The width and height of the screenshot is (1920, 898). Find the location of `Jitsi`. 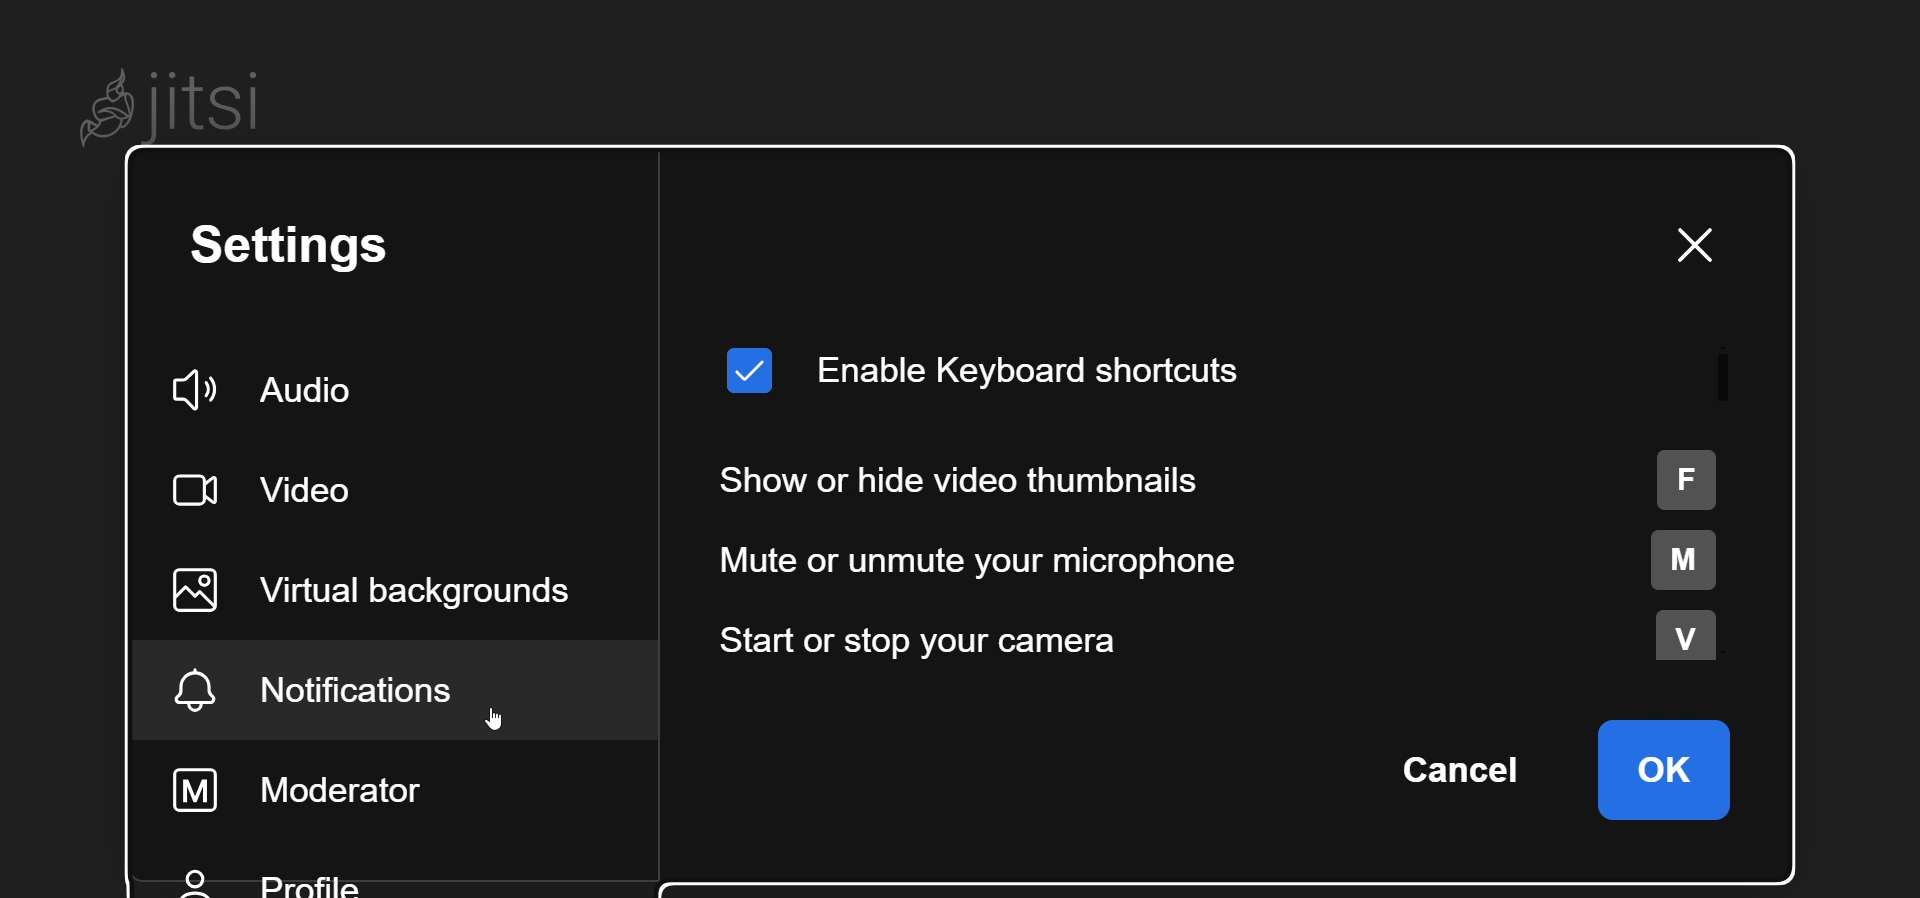

Jitsi is located at coordinates (178, 109).